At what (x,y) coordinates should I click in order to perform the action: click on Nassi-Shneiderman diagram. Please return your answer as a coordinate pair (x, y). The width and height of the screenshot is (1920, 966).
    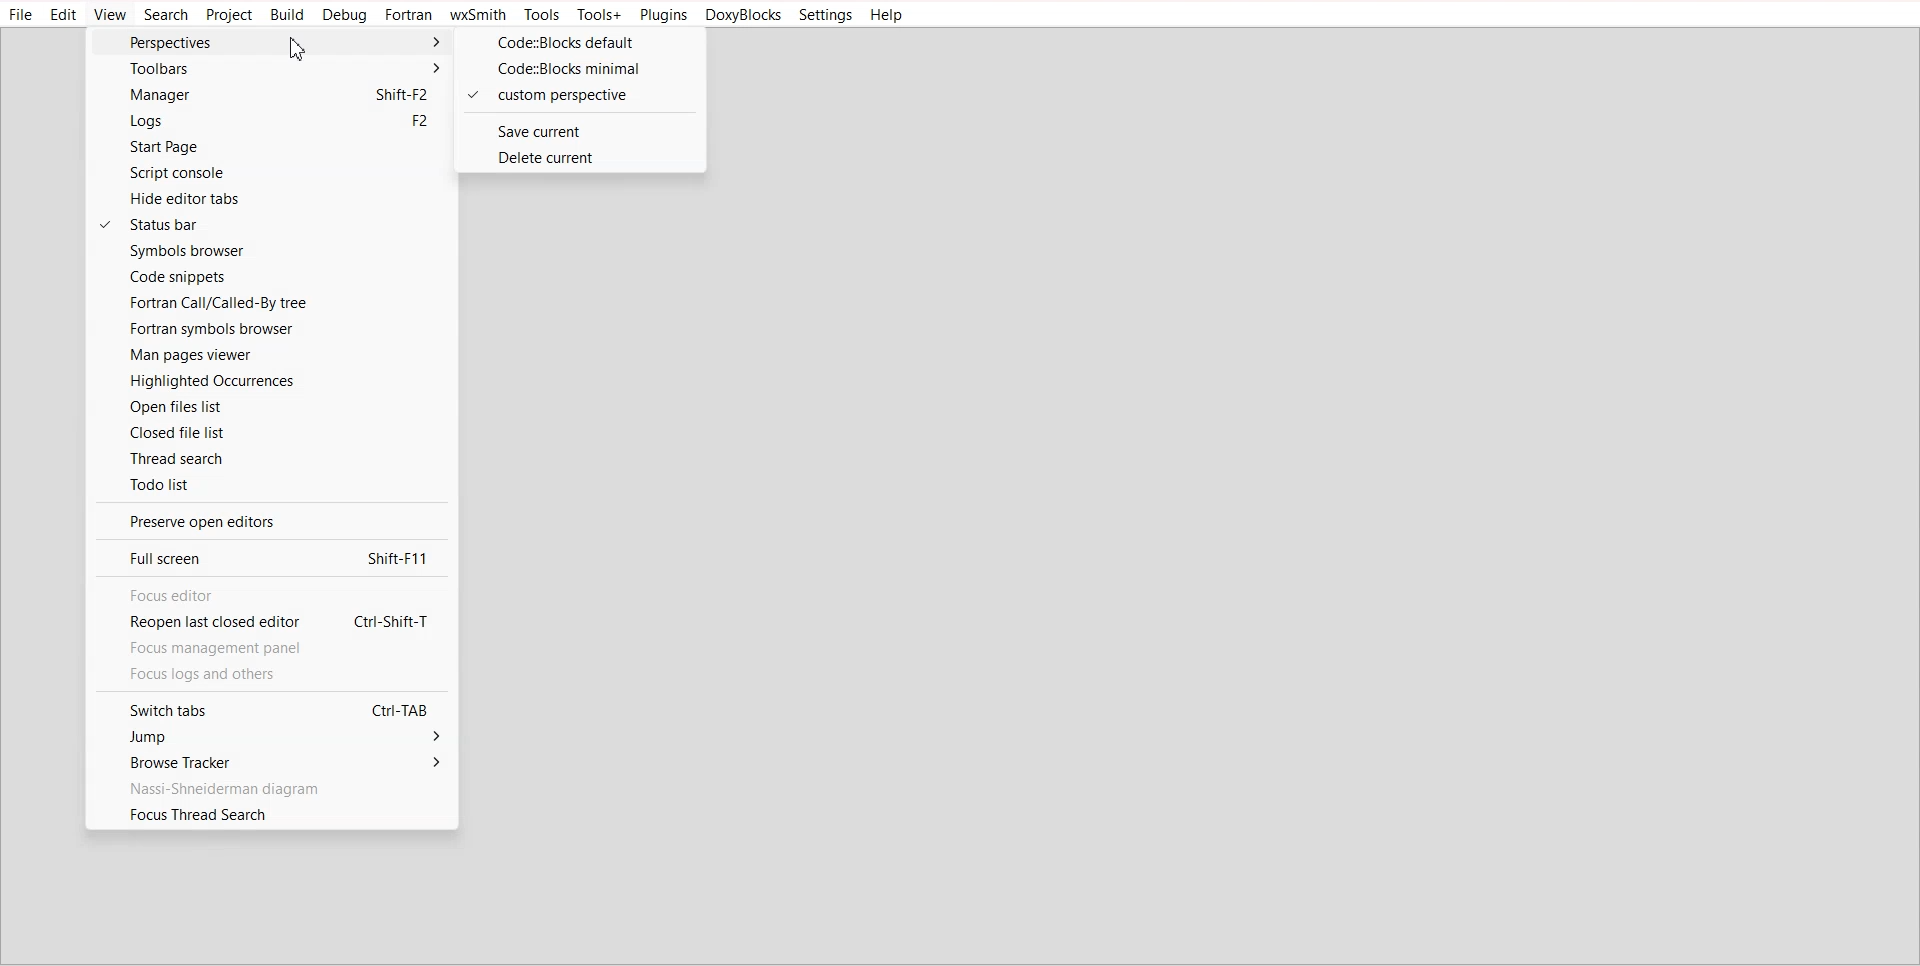
    Looking at the image, I should click on (269, 787).